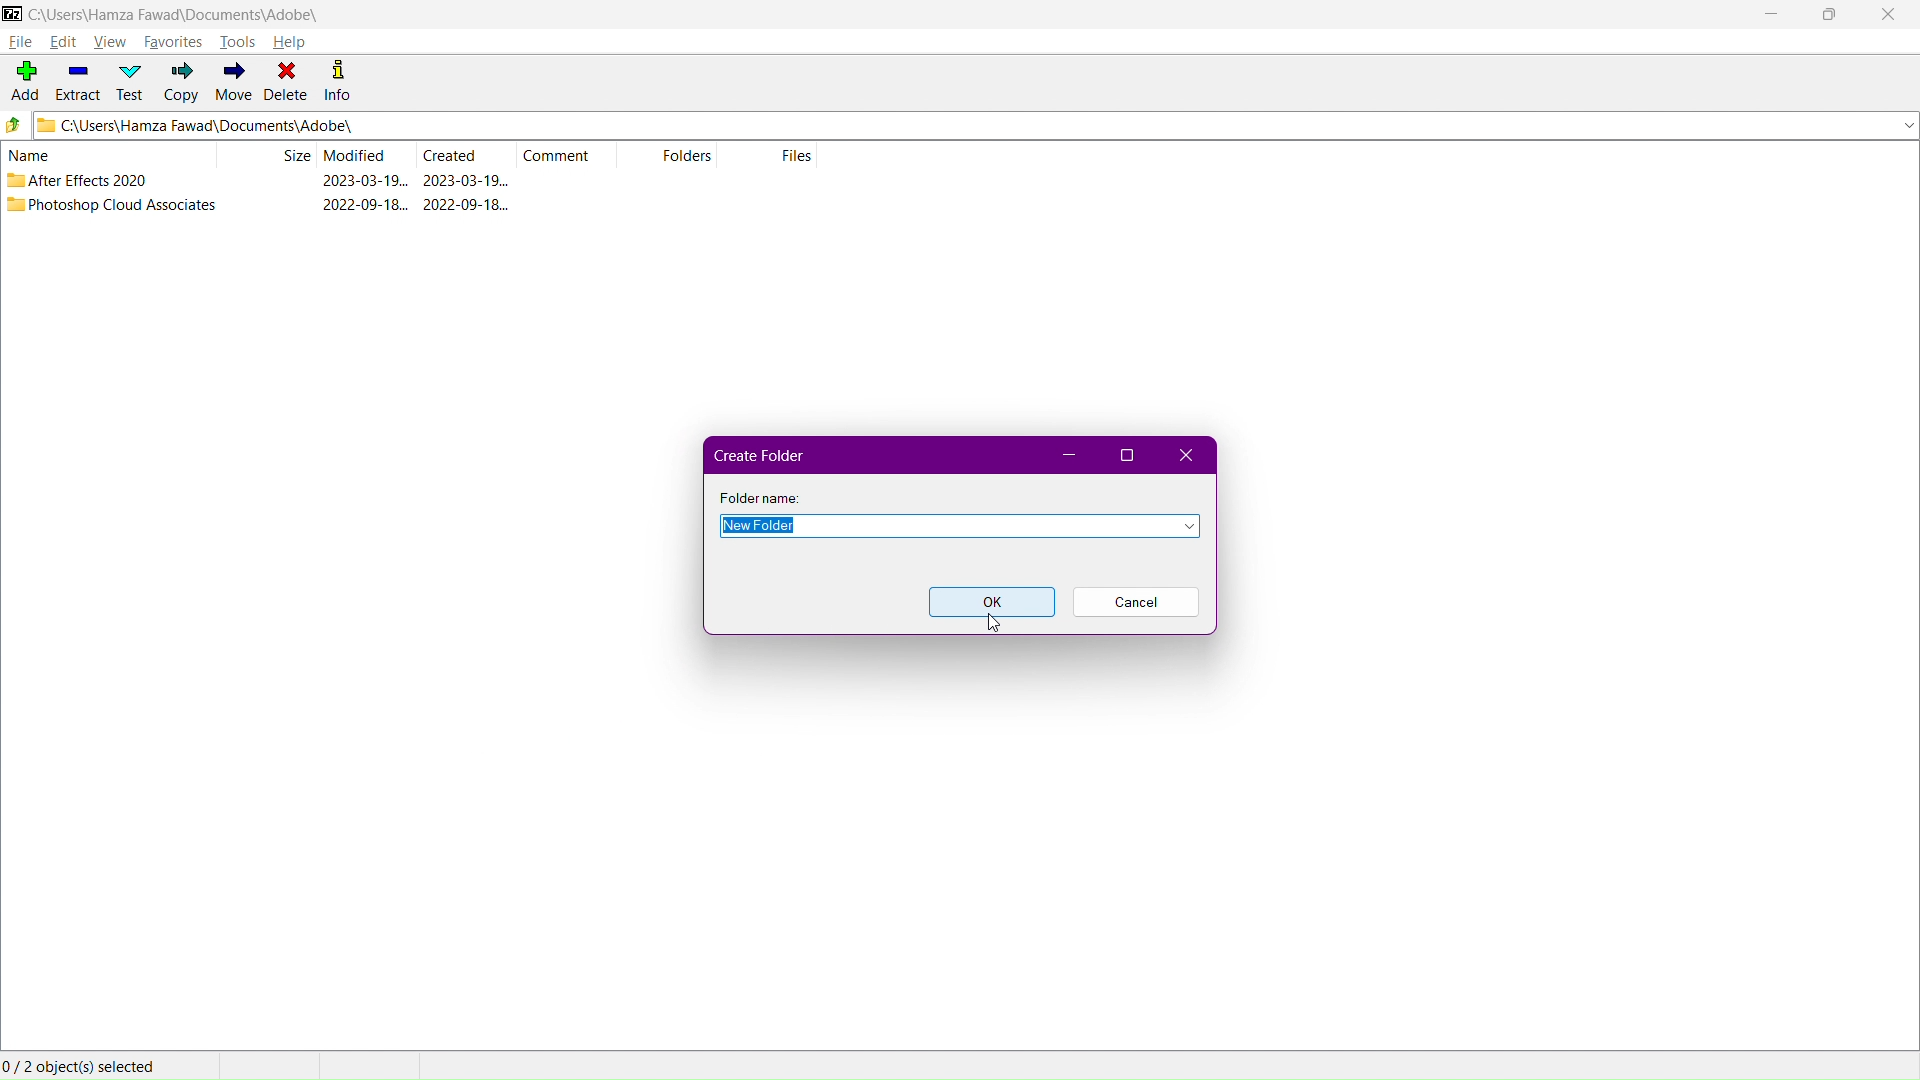 Image resolution: width=1920 pixels, height=1080 pixels. What do you see at coordinates (466, 180) in the screenshot?
I see `created date & time` at bounding box center [466, 180].